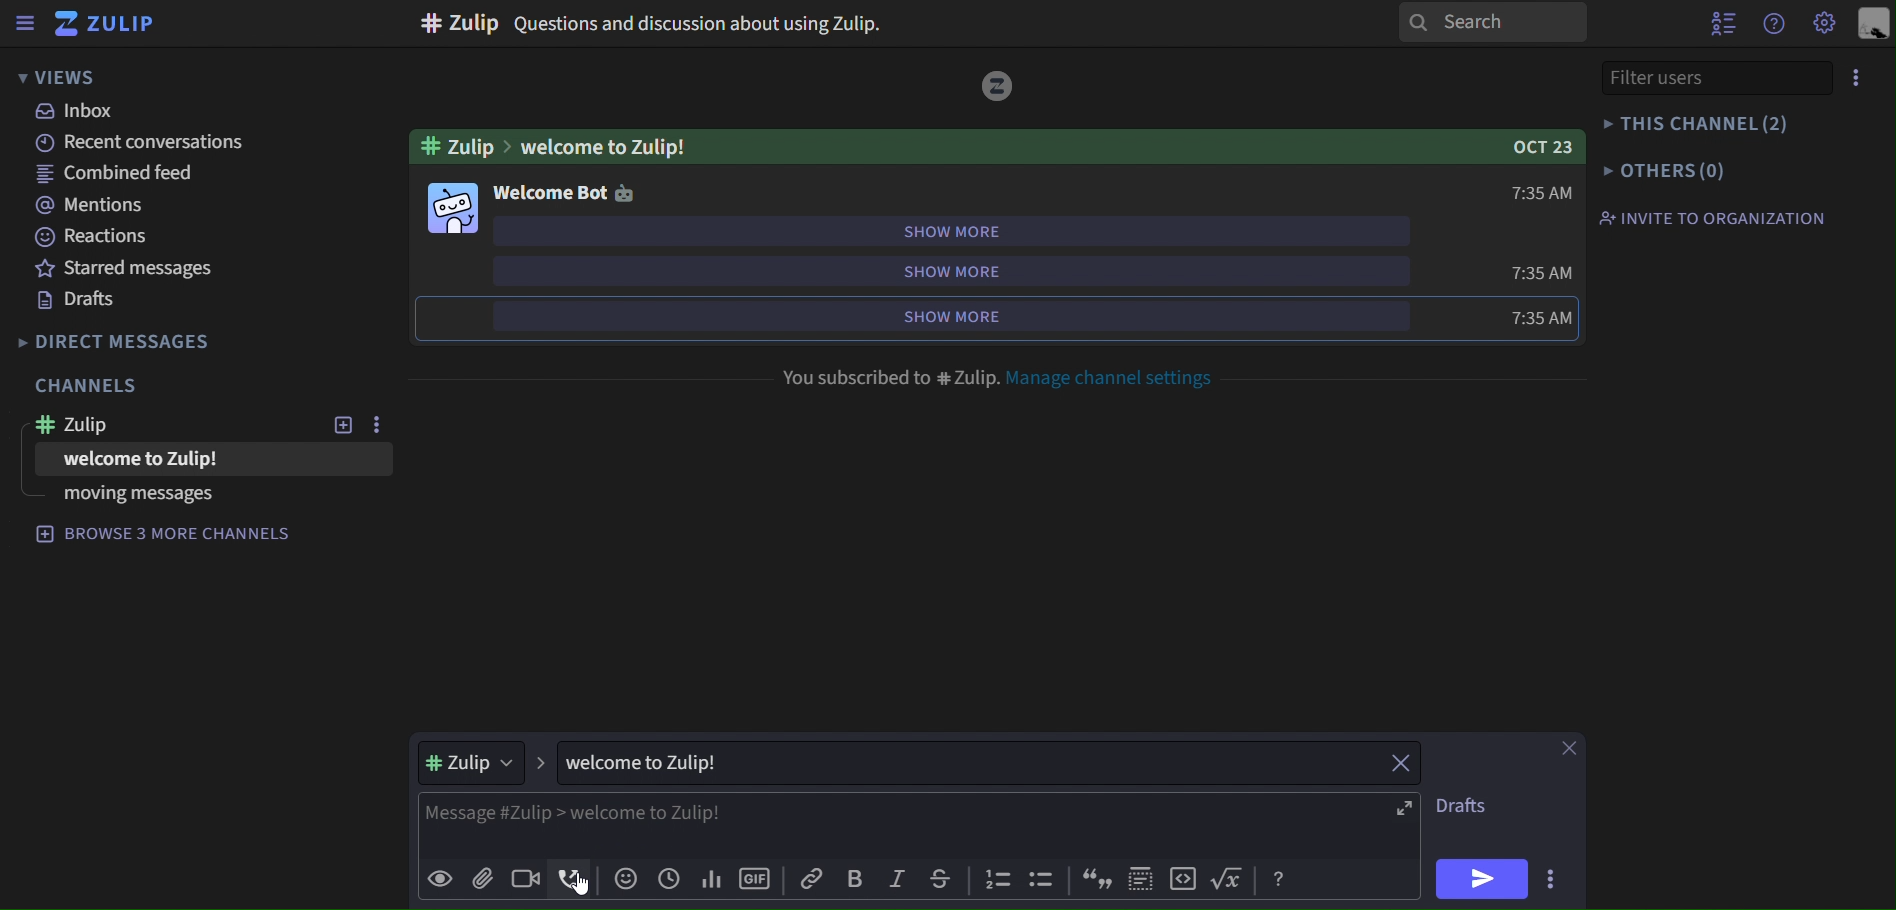 This screenshot has height=910, width=1896. What do you see at coordinates (1877, 22) in the screenshot?
I see `personal menu` at bounding box center [1877, 22].